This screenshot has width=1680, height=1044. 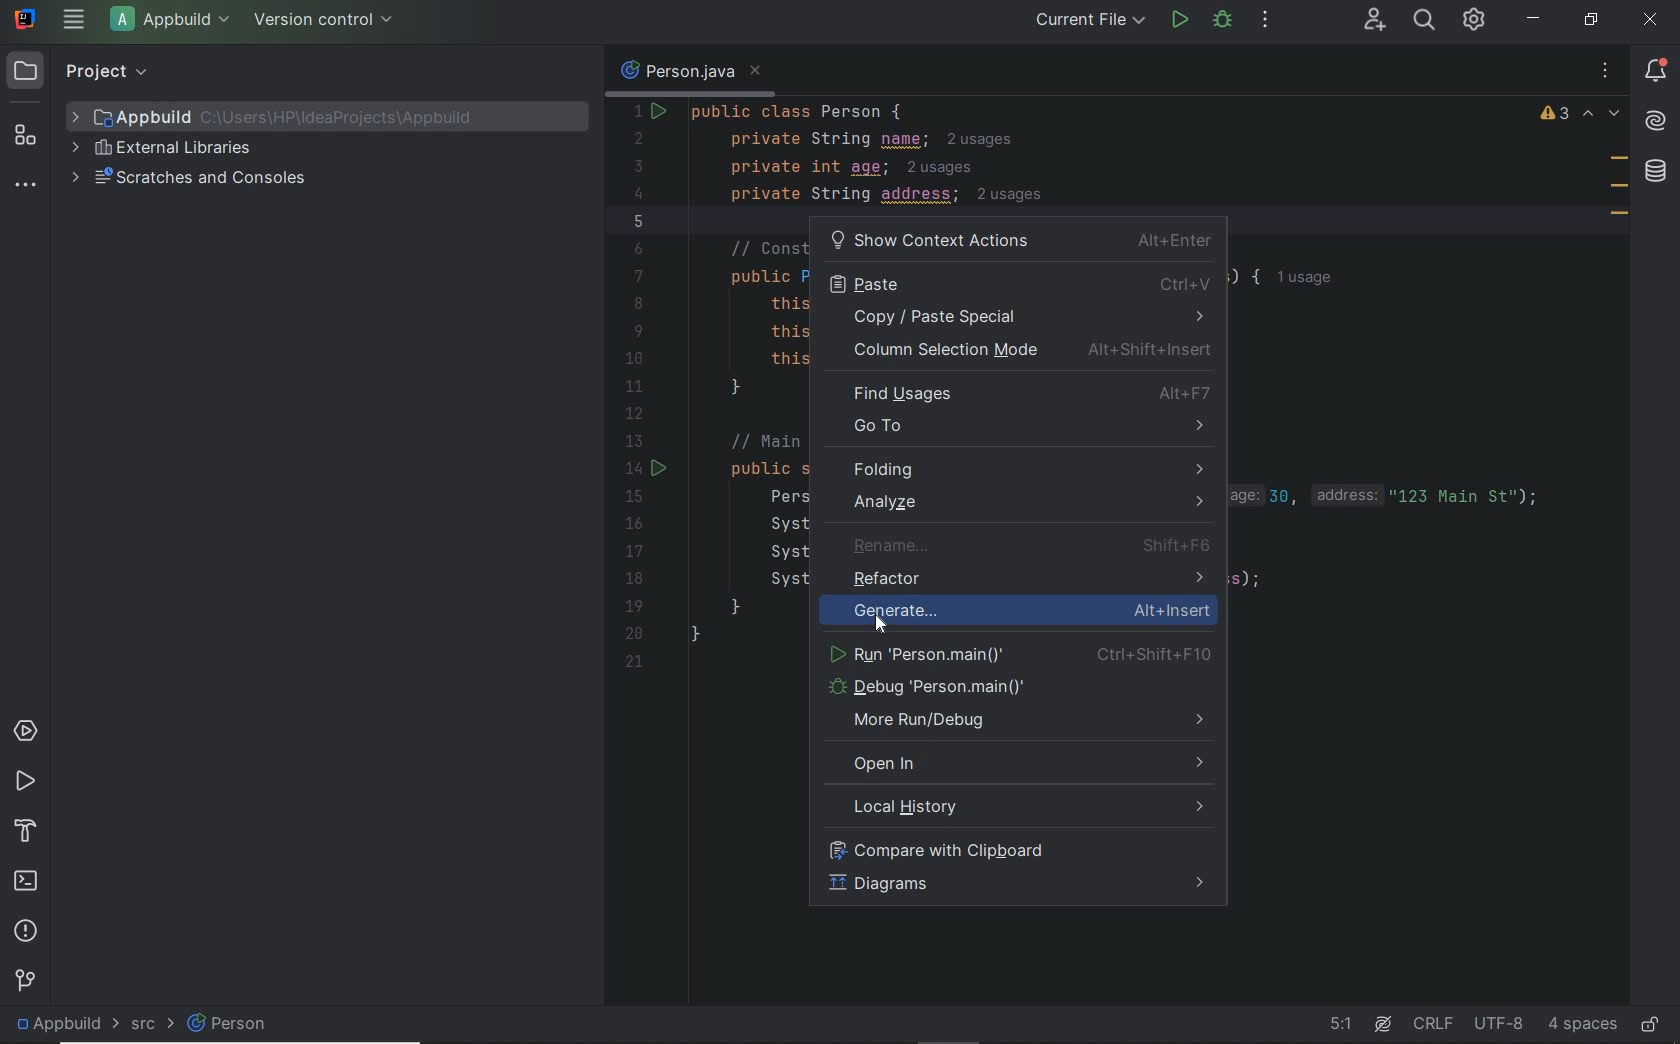 I want to click on more actions, so click(x=1265, y=22).